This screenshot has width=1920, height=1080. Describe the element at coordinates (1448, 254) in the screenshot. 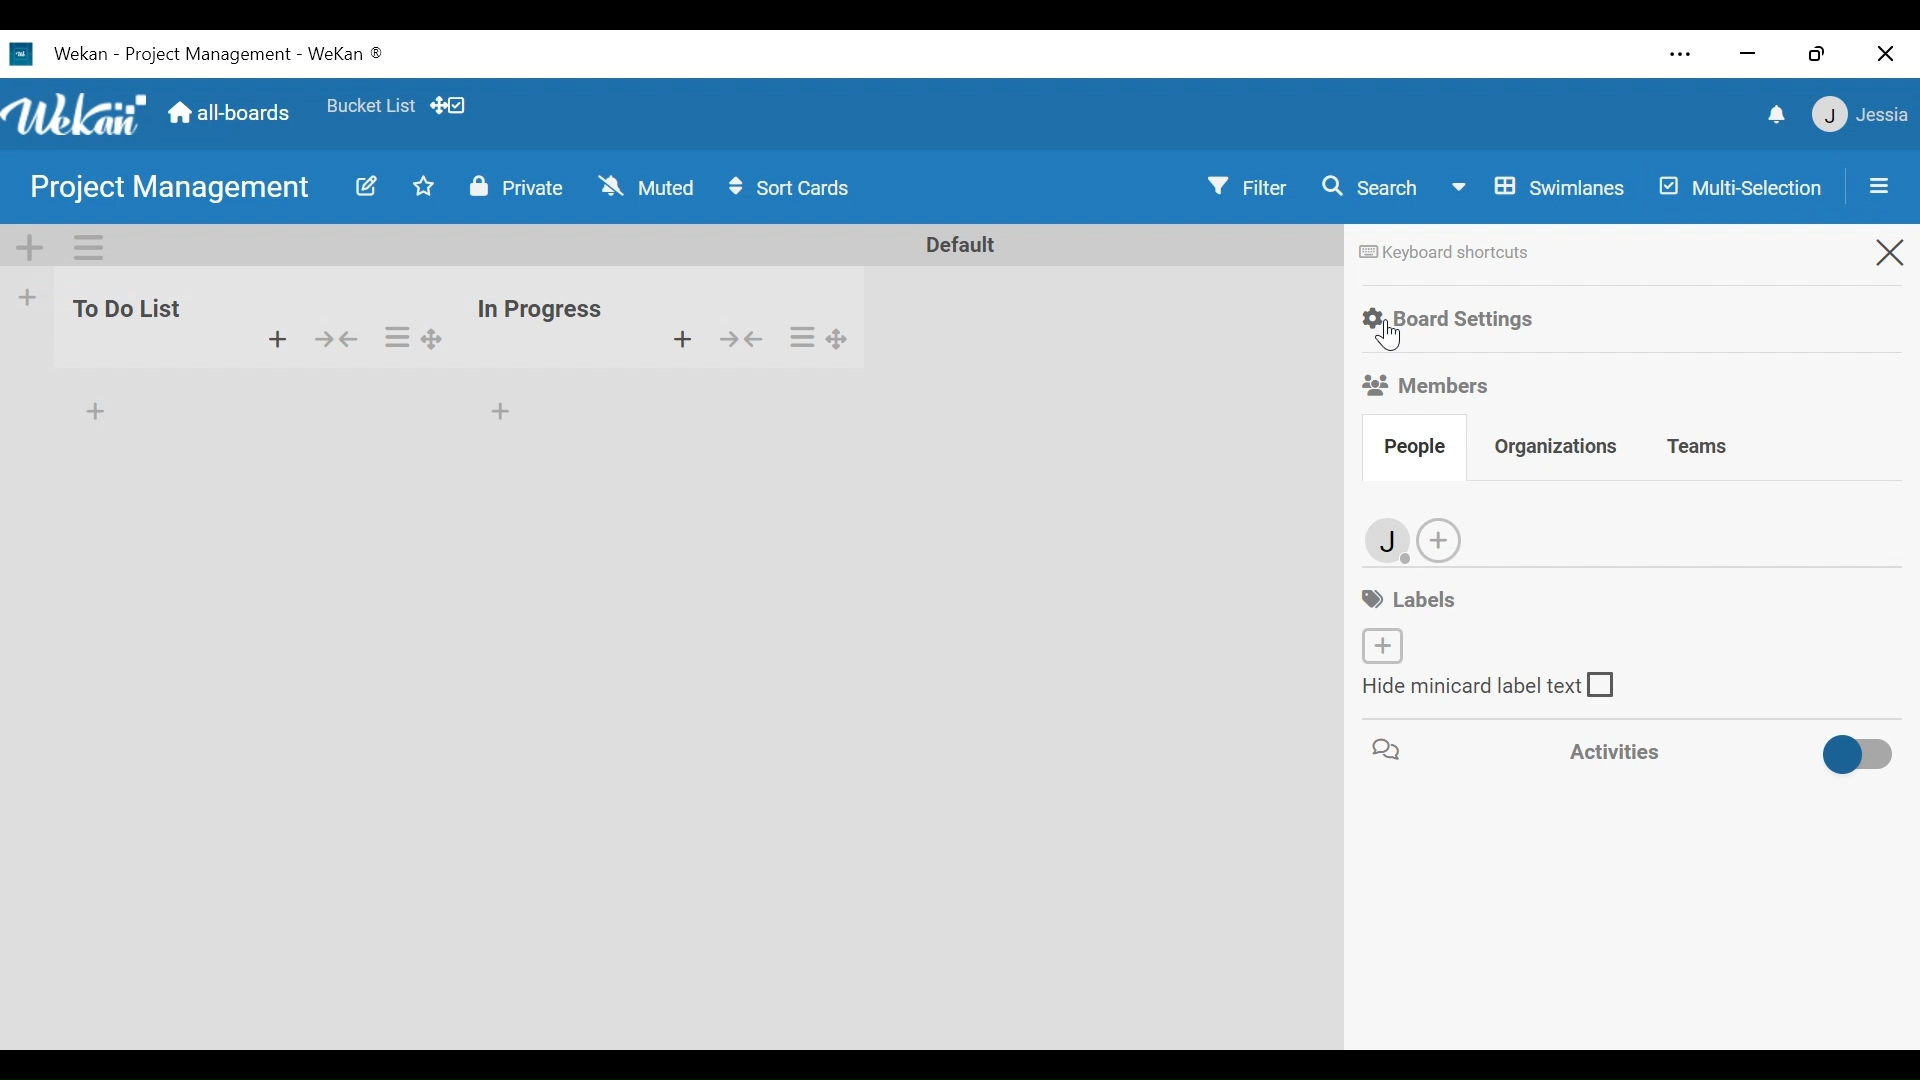

I see `Keyboard shortcuts` at that location.